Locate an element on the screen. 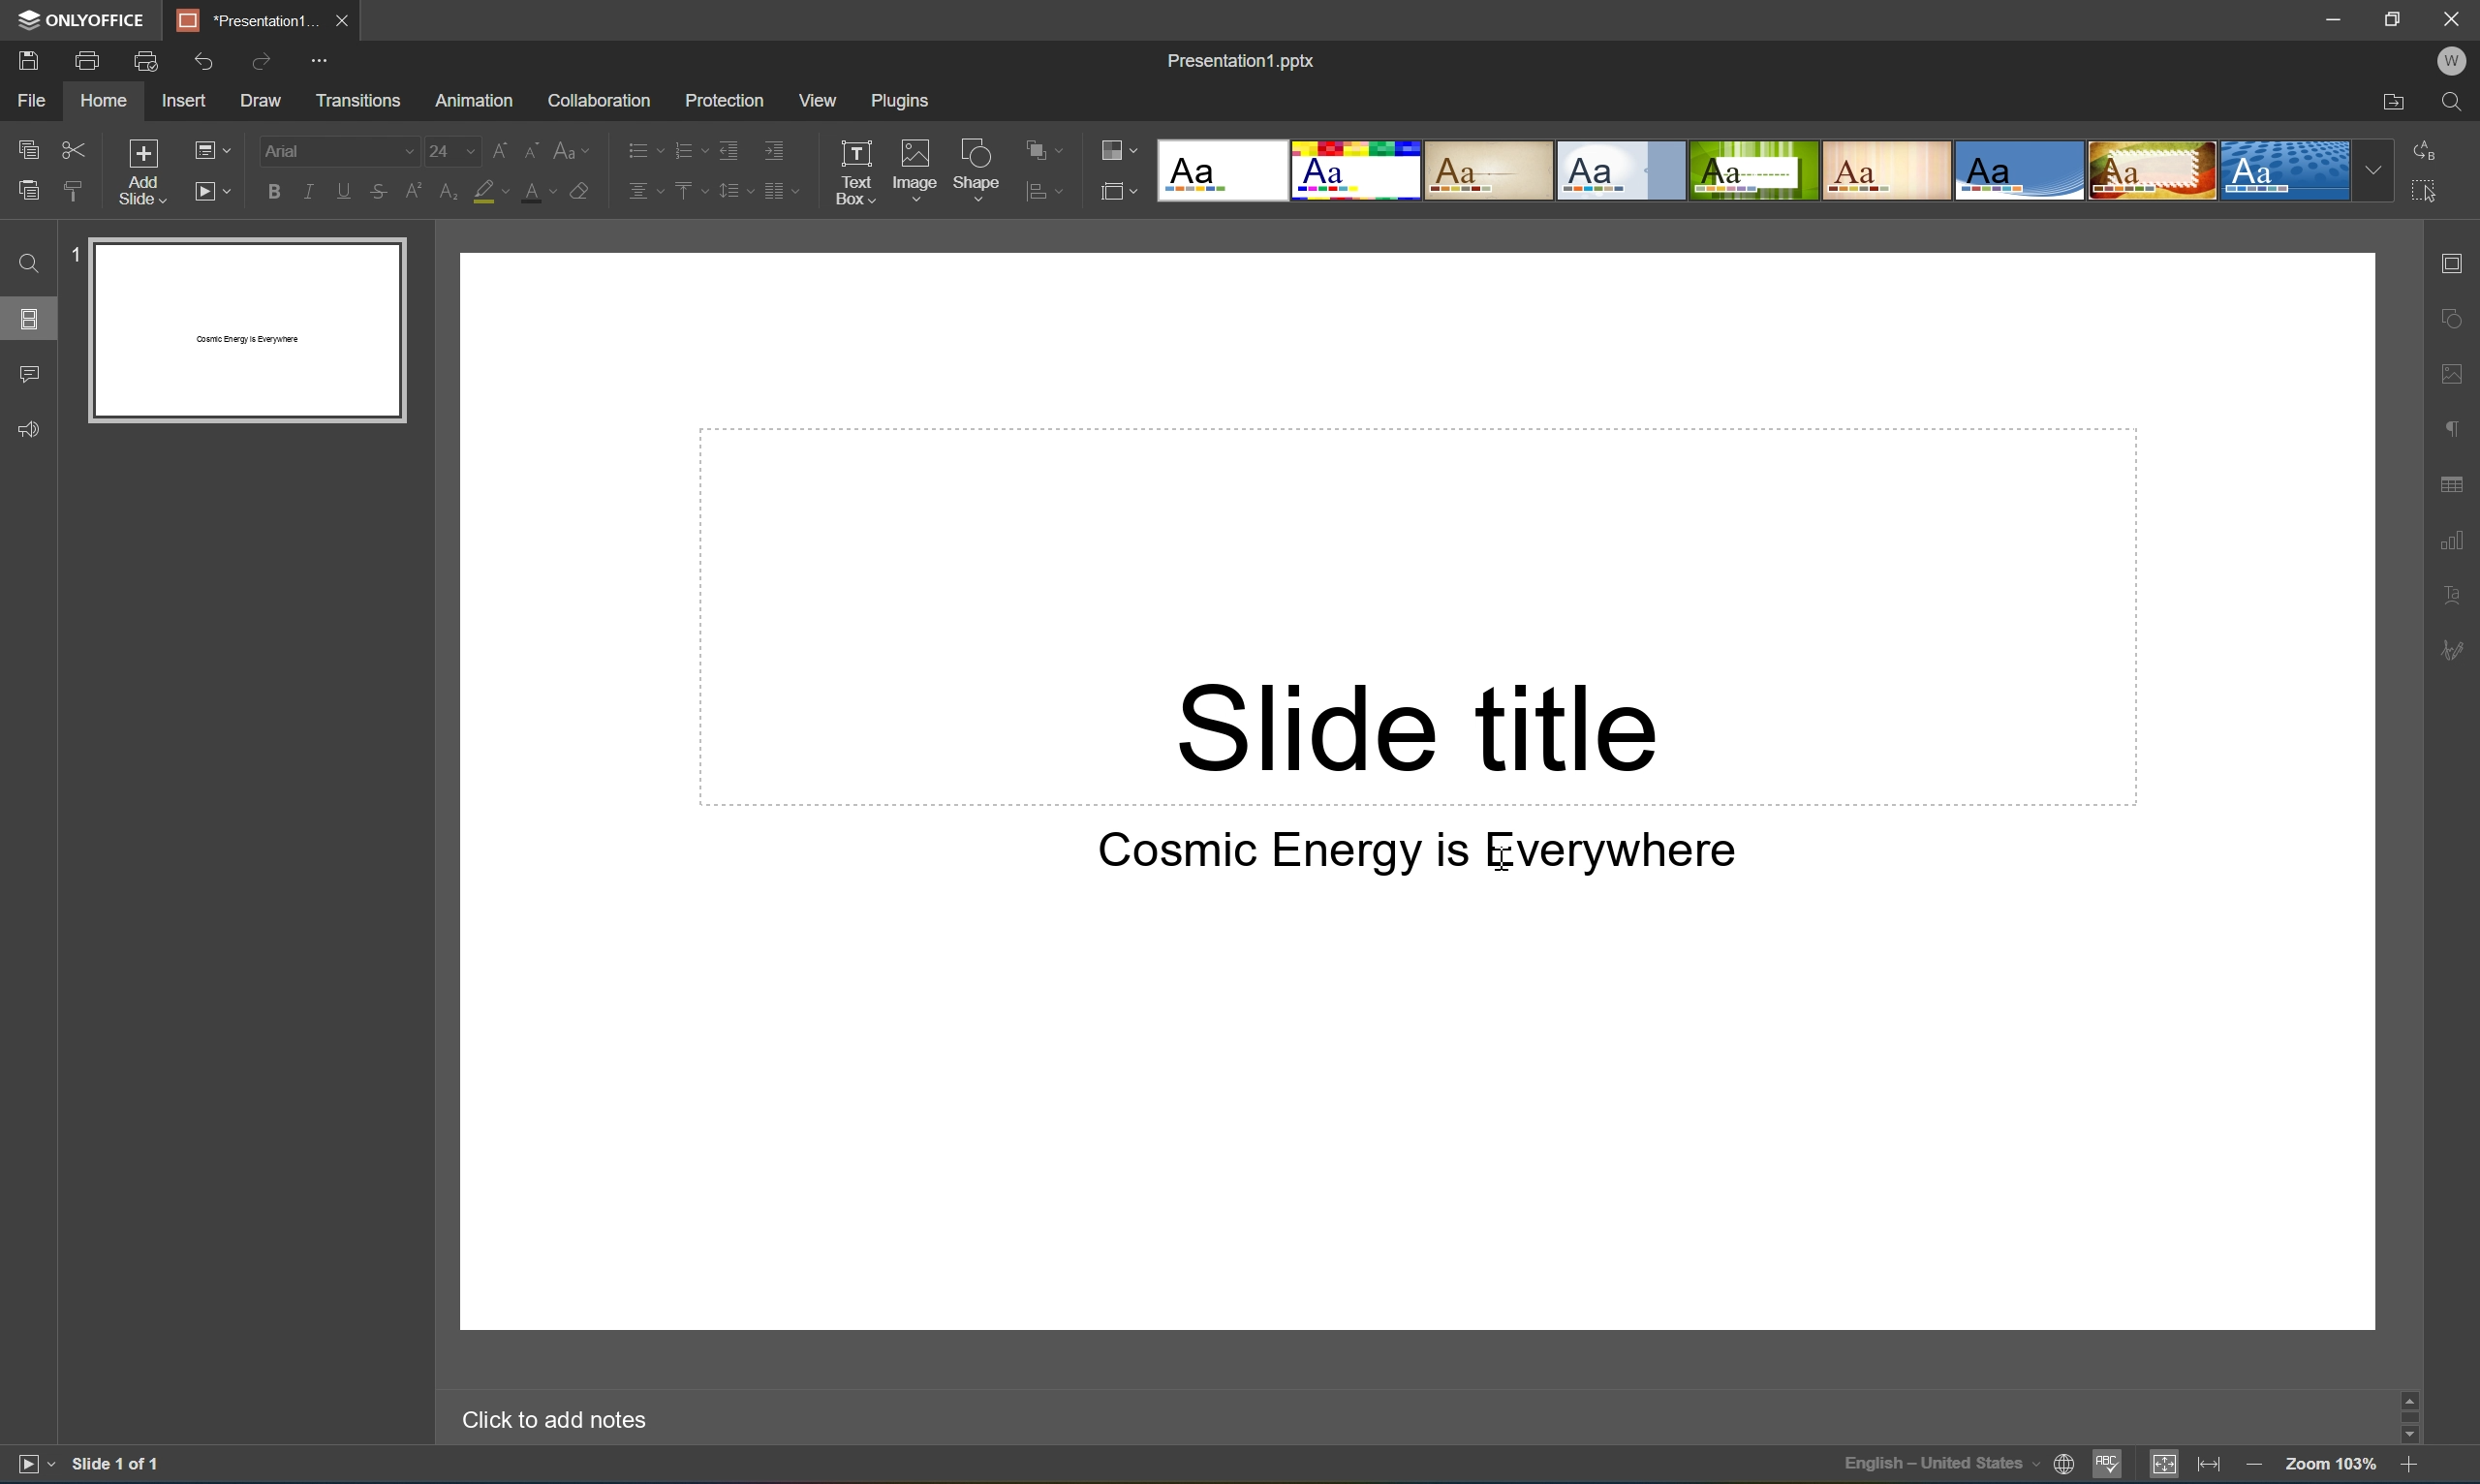 The image size is (2480, 1484). Highlight color is located at coordinates (493, 190).